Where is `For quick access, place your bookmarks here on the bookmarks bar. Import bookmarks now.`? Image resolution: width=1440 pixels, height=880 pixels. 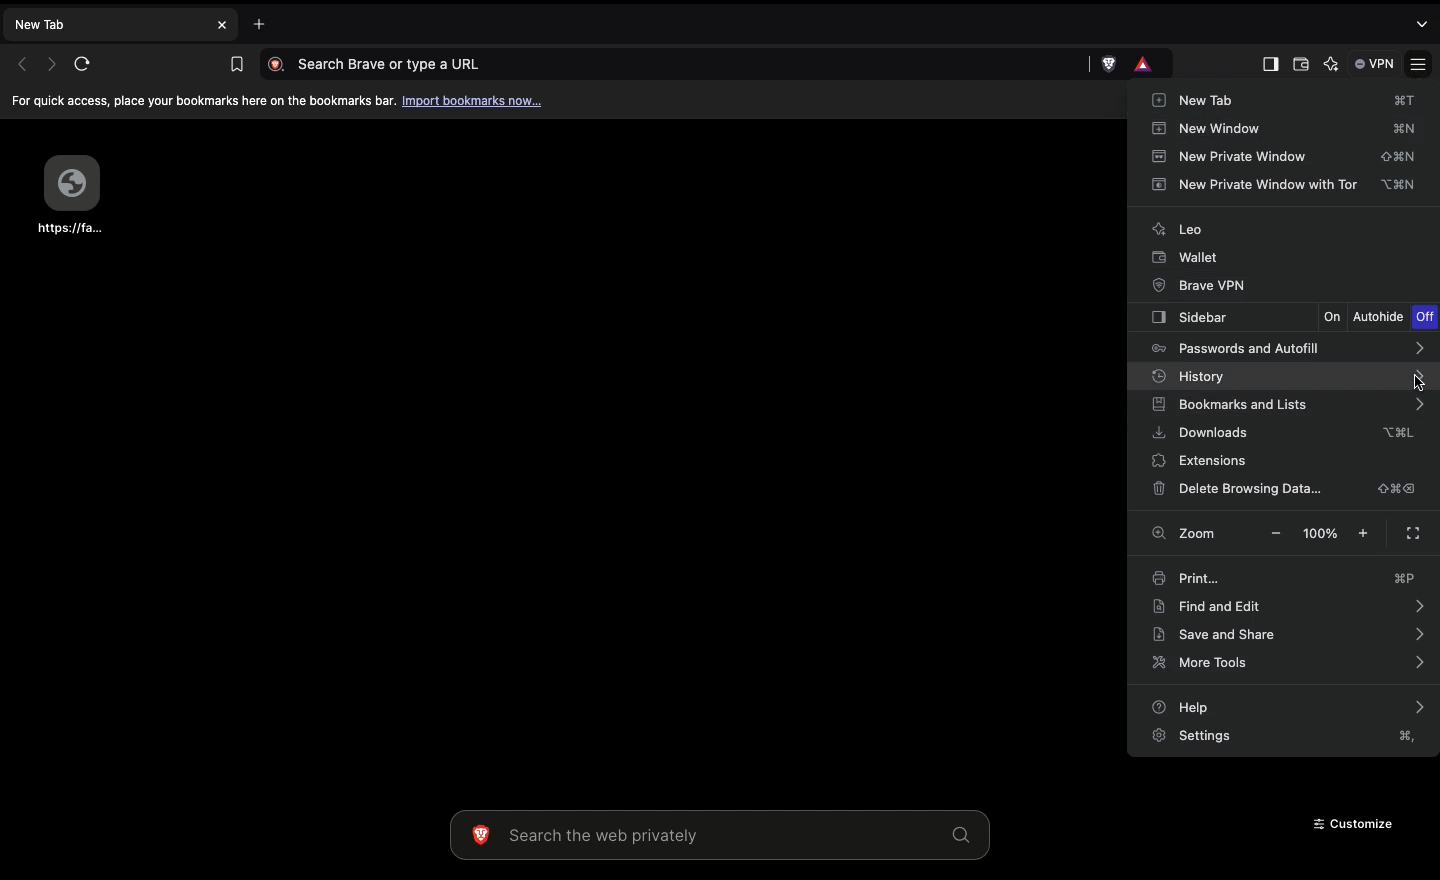 For quick access, place your bookmarks here on the bookmarks bar. Import bookmarks now. is located at coordinates (281, 101).